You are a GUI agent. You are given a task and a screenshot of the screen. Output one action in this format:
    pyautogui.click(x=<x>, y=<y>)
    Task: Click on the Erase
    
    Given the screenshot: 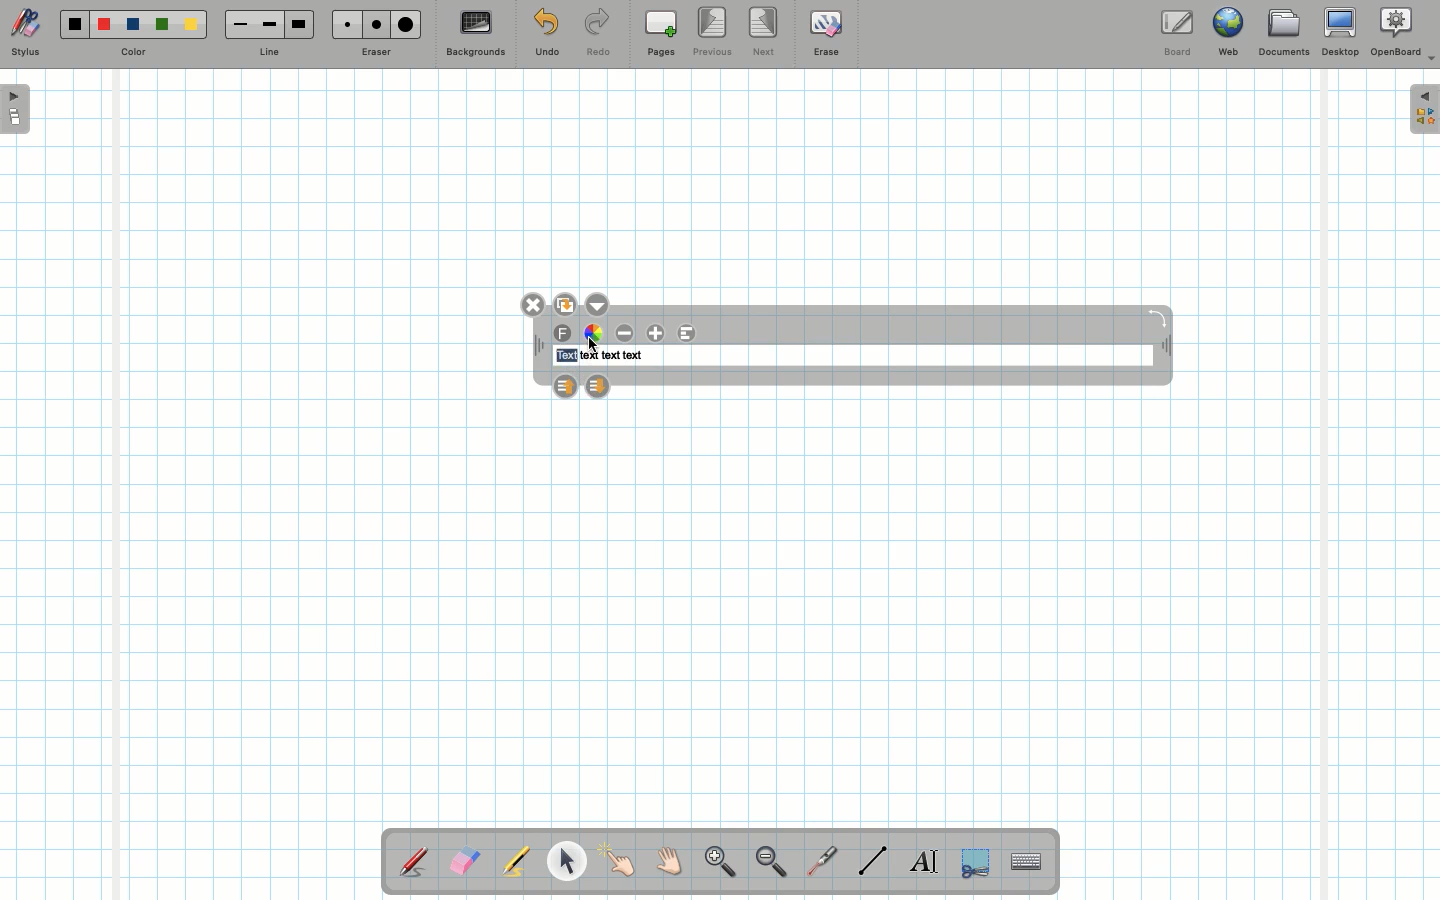 What is the action you would take?
    pyautogui.click(x=825, y=32)
    